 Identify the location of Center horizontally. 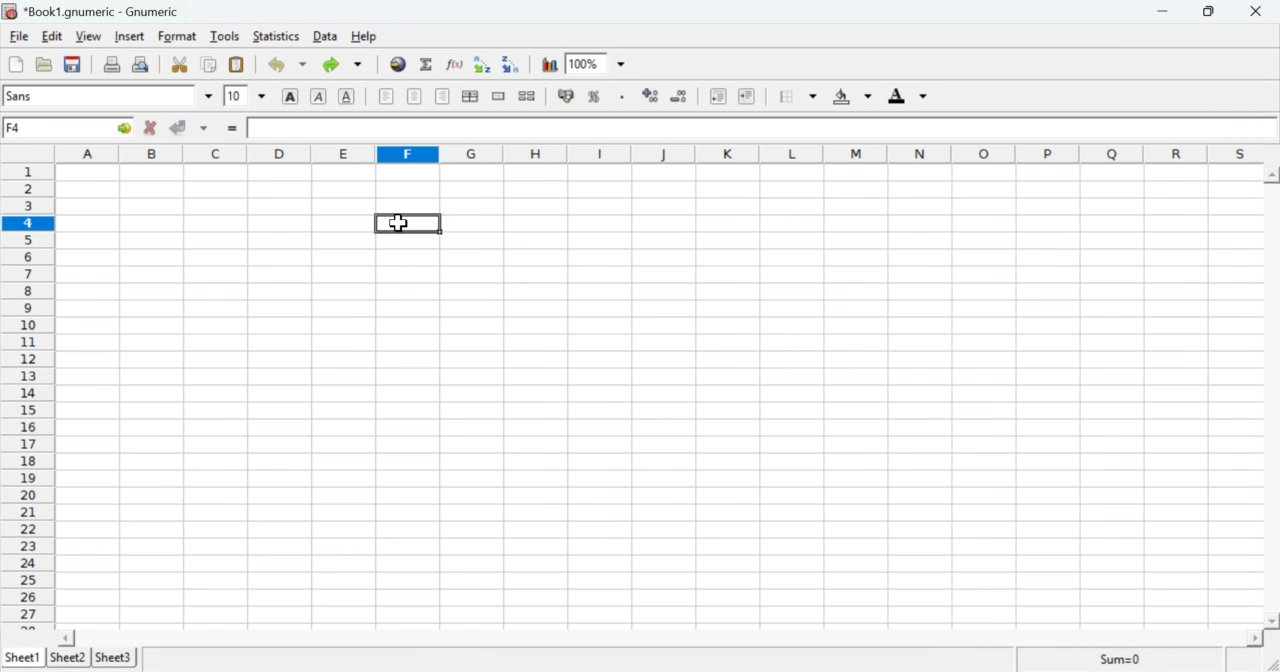
(470, 96).